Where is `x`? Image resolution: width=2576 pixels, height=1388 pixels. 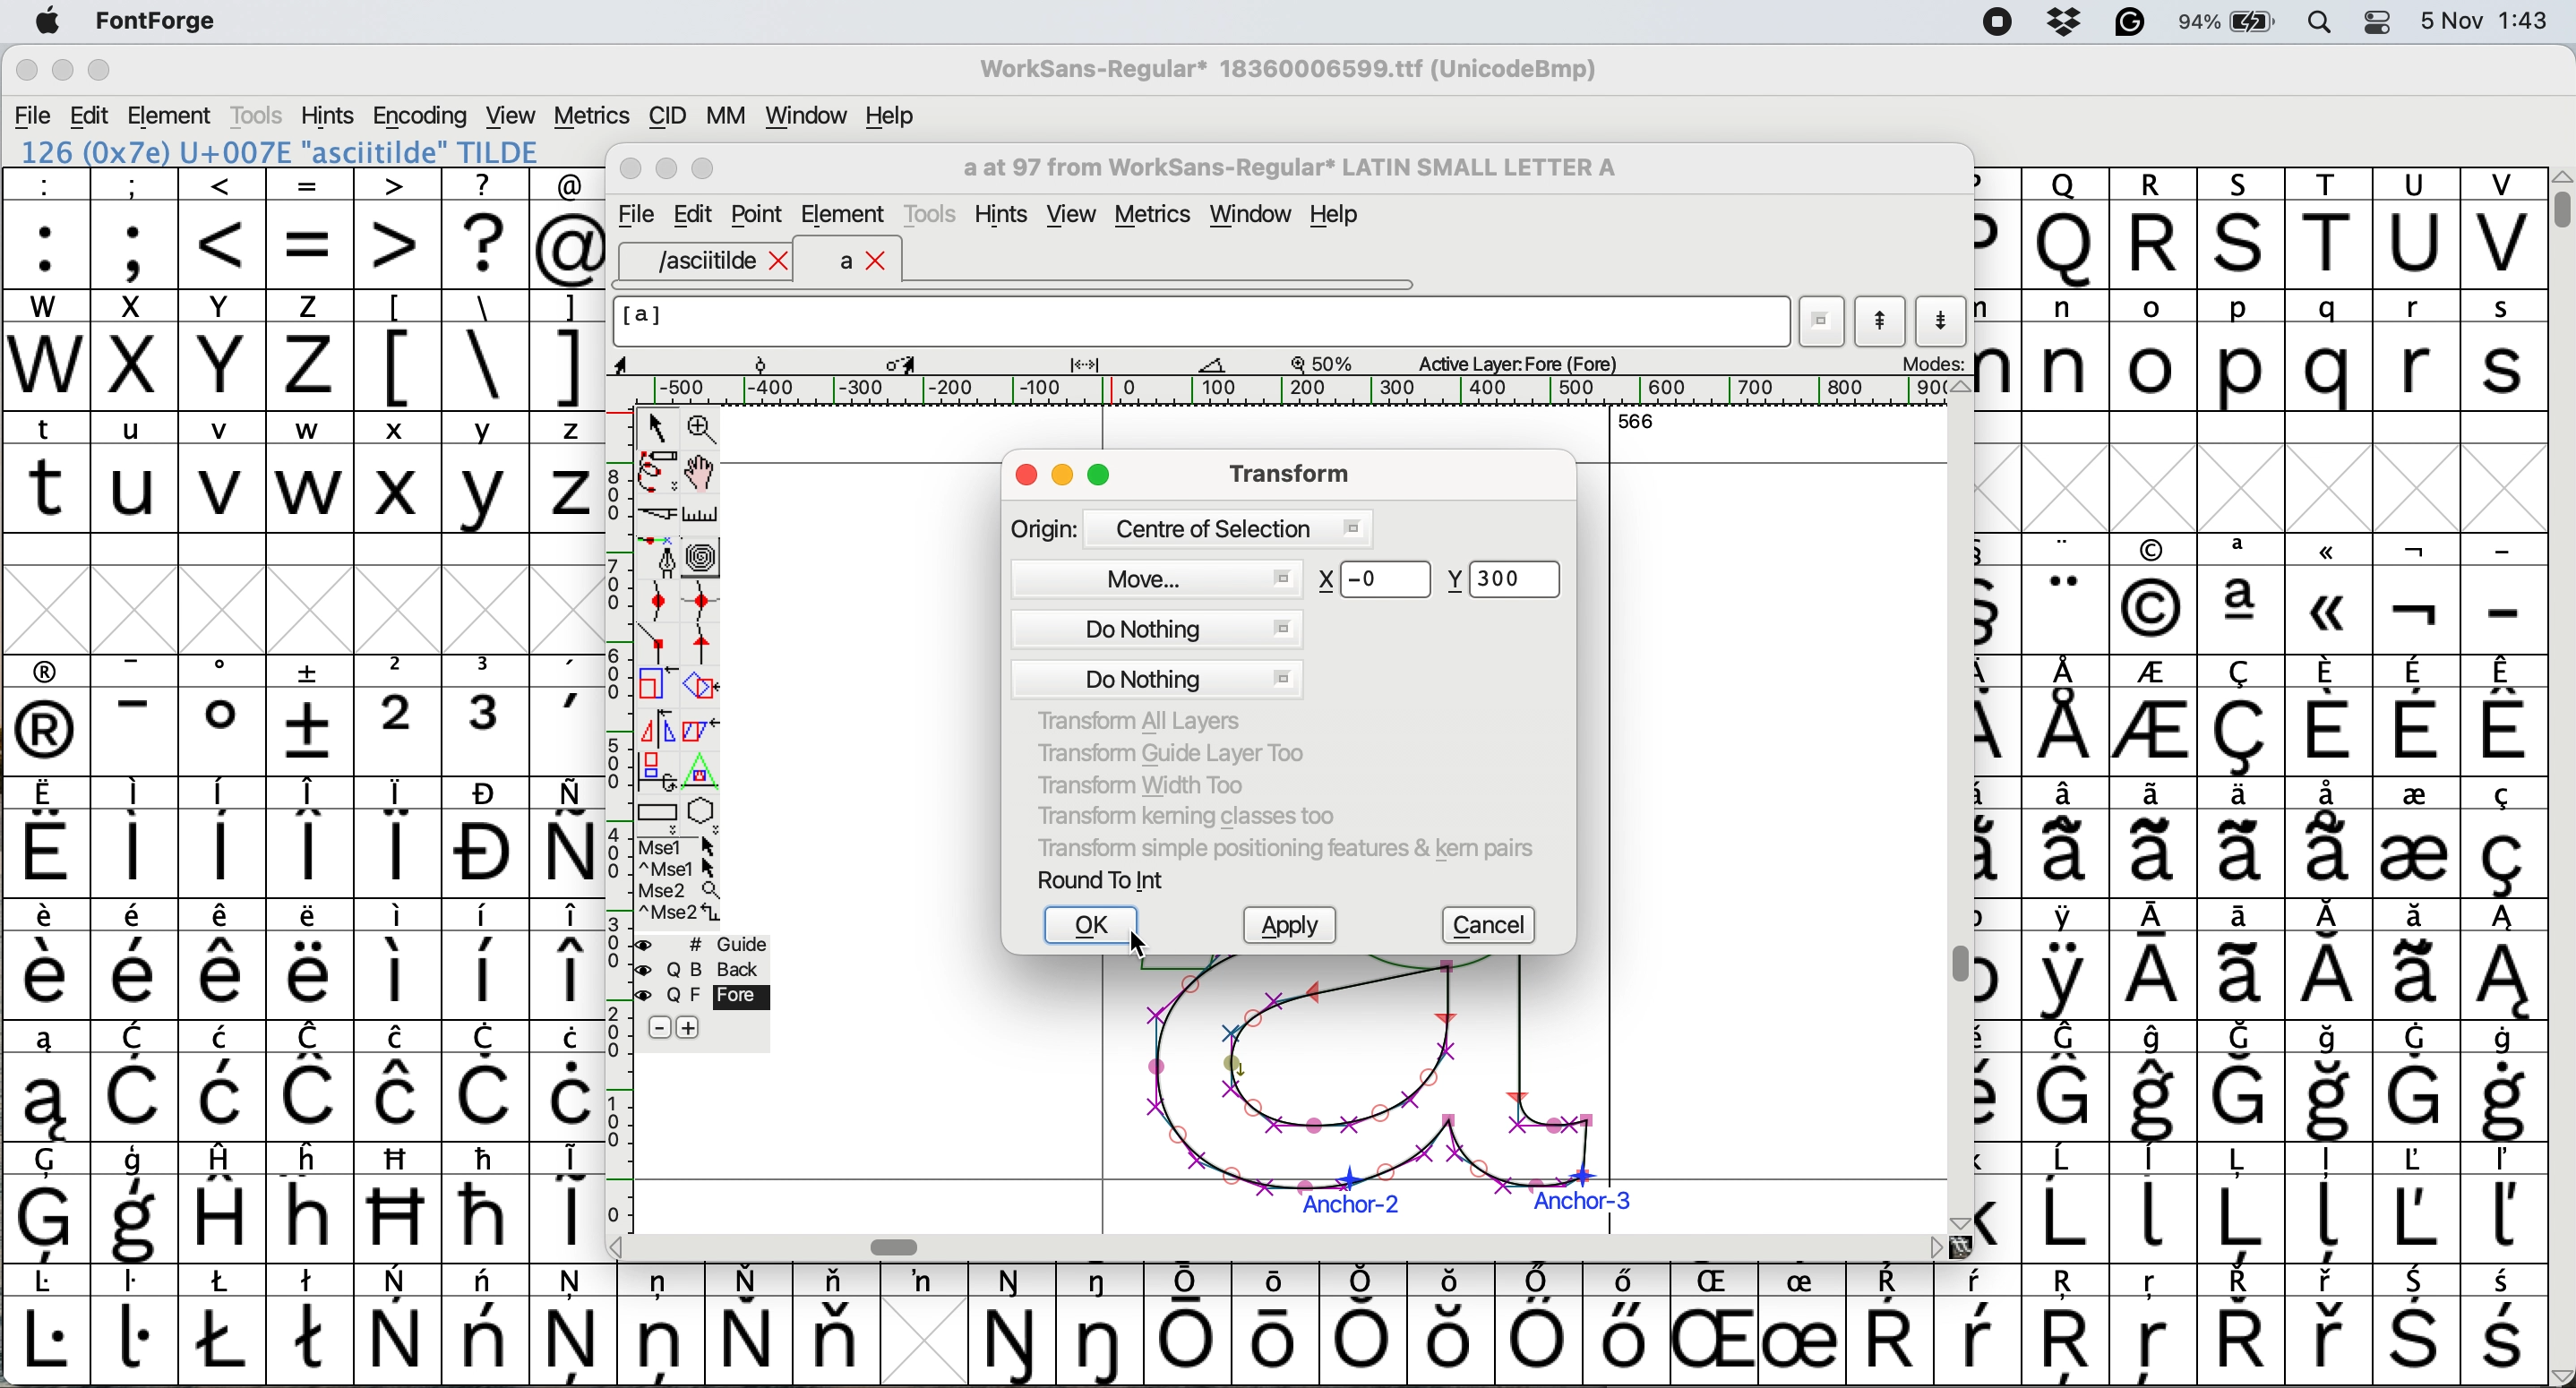 x is located at coordinates (397, 472).